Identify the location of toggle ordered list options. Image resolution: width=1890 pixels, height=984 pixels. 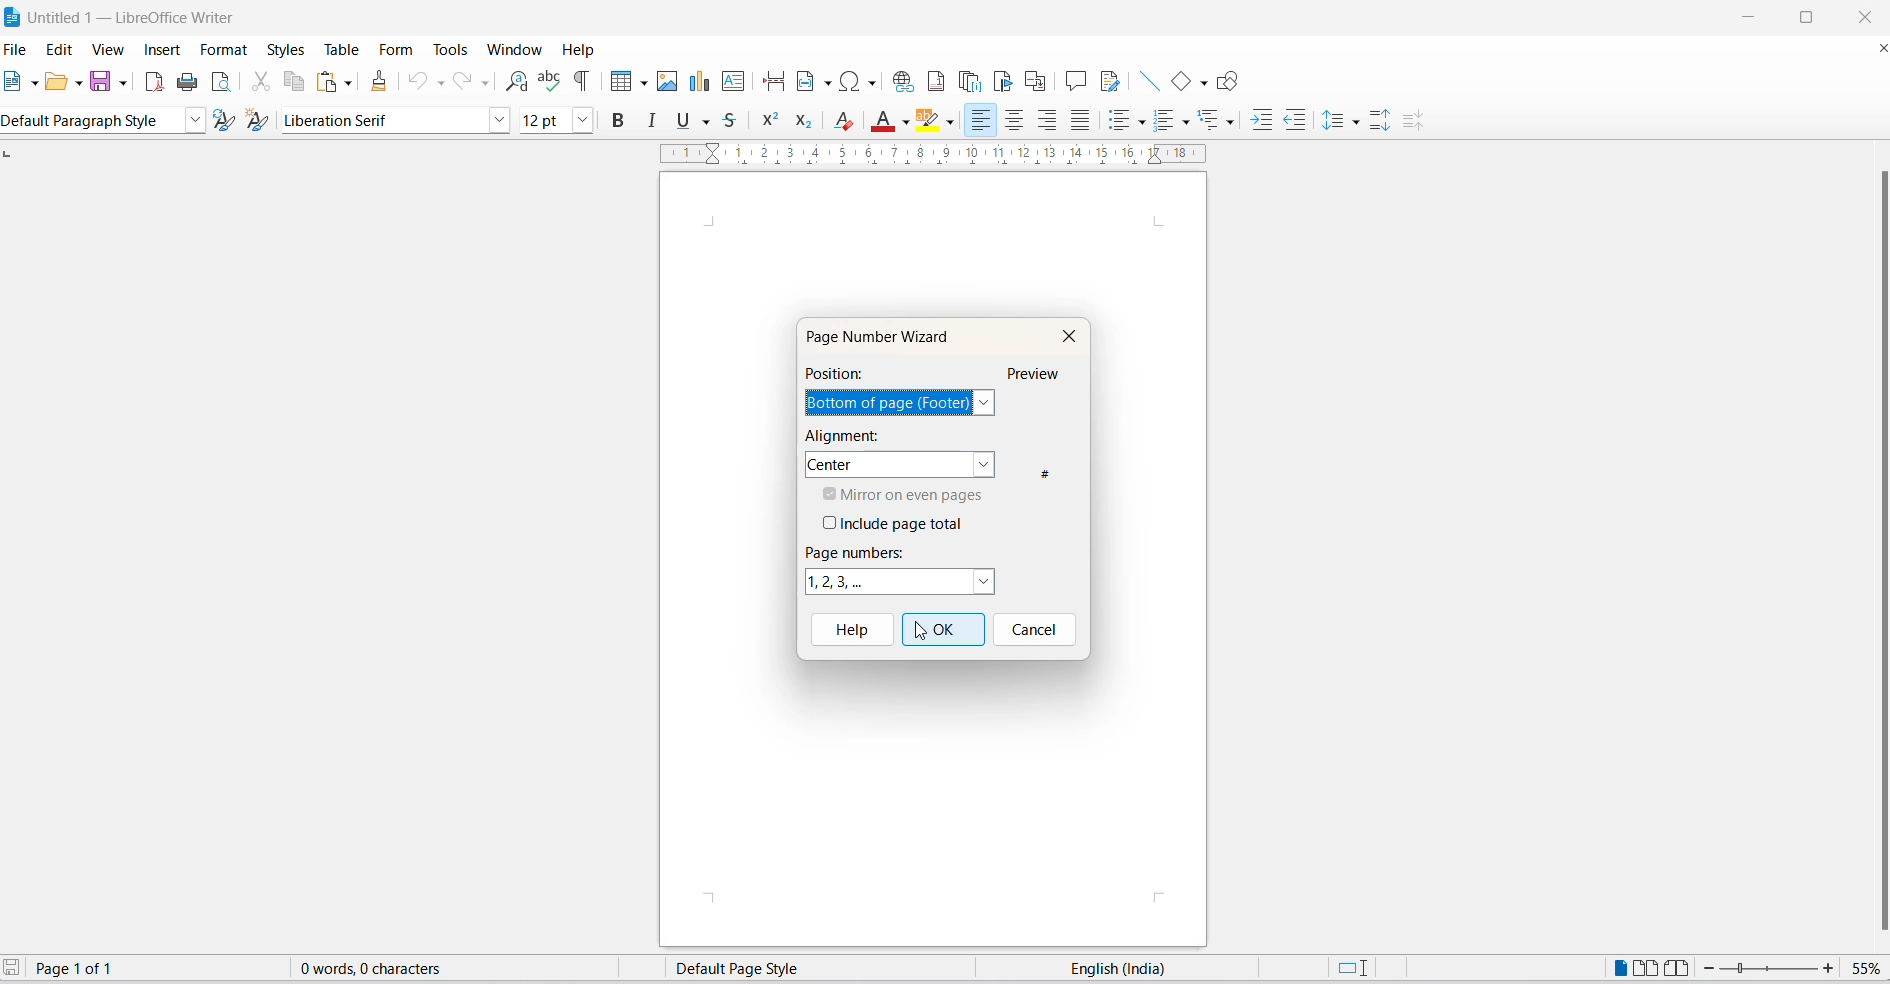
(1185, 122).